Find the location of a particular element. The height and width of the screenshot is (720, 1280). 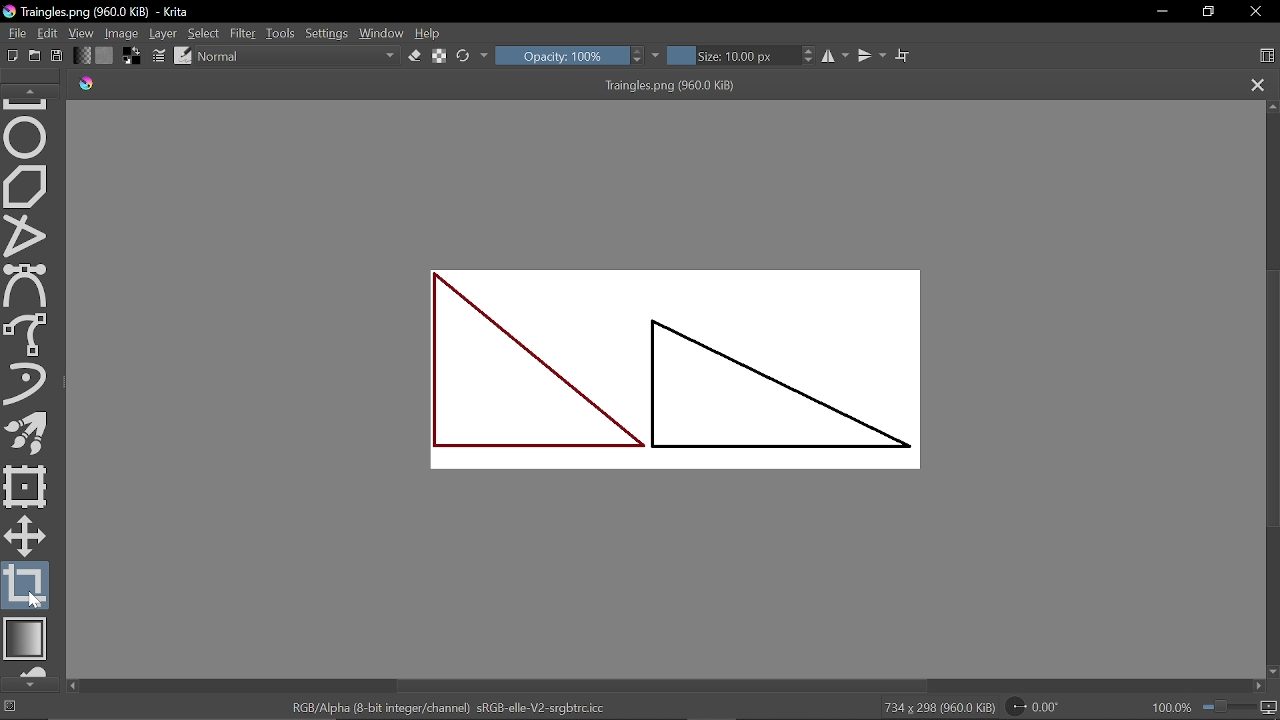

Eraser is located at coordinates (414, 56).